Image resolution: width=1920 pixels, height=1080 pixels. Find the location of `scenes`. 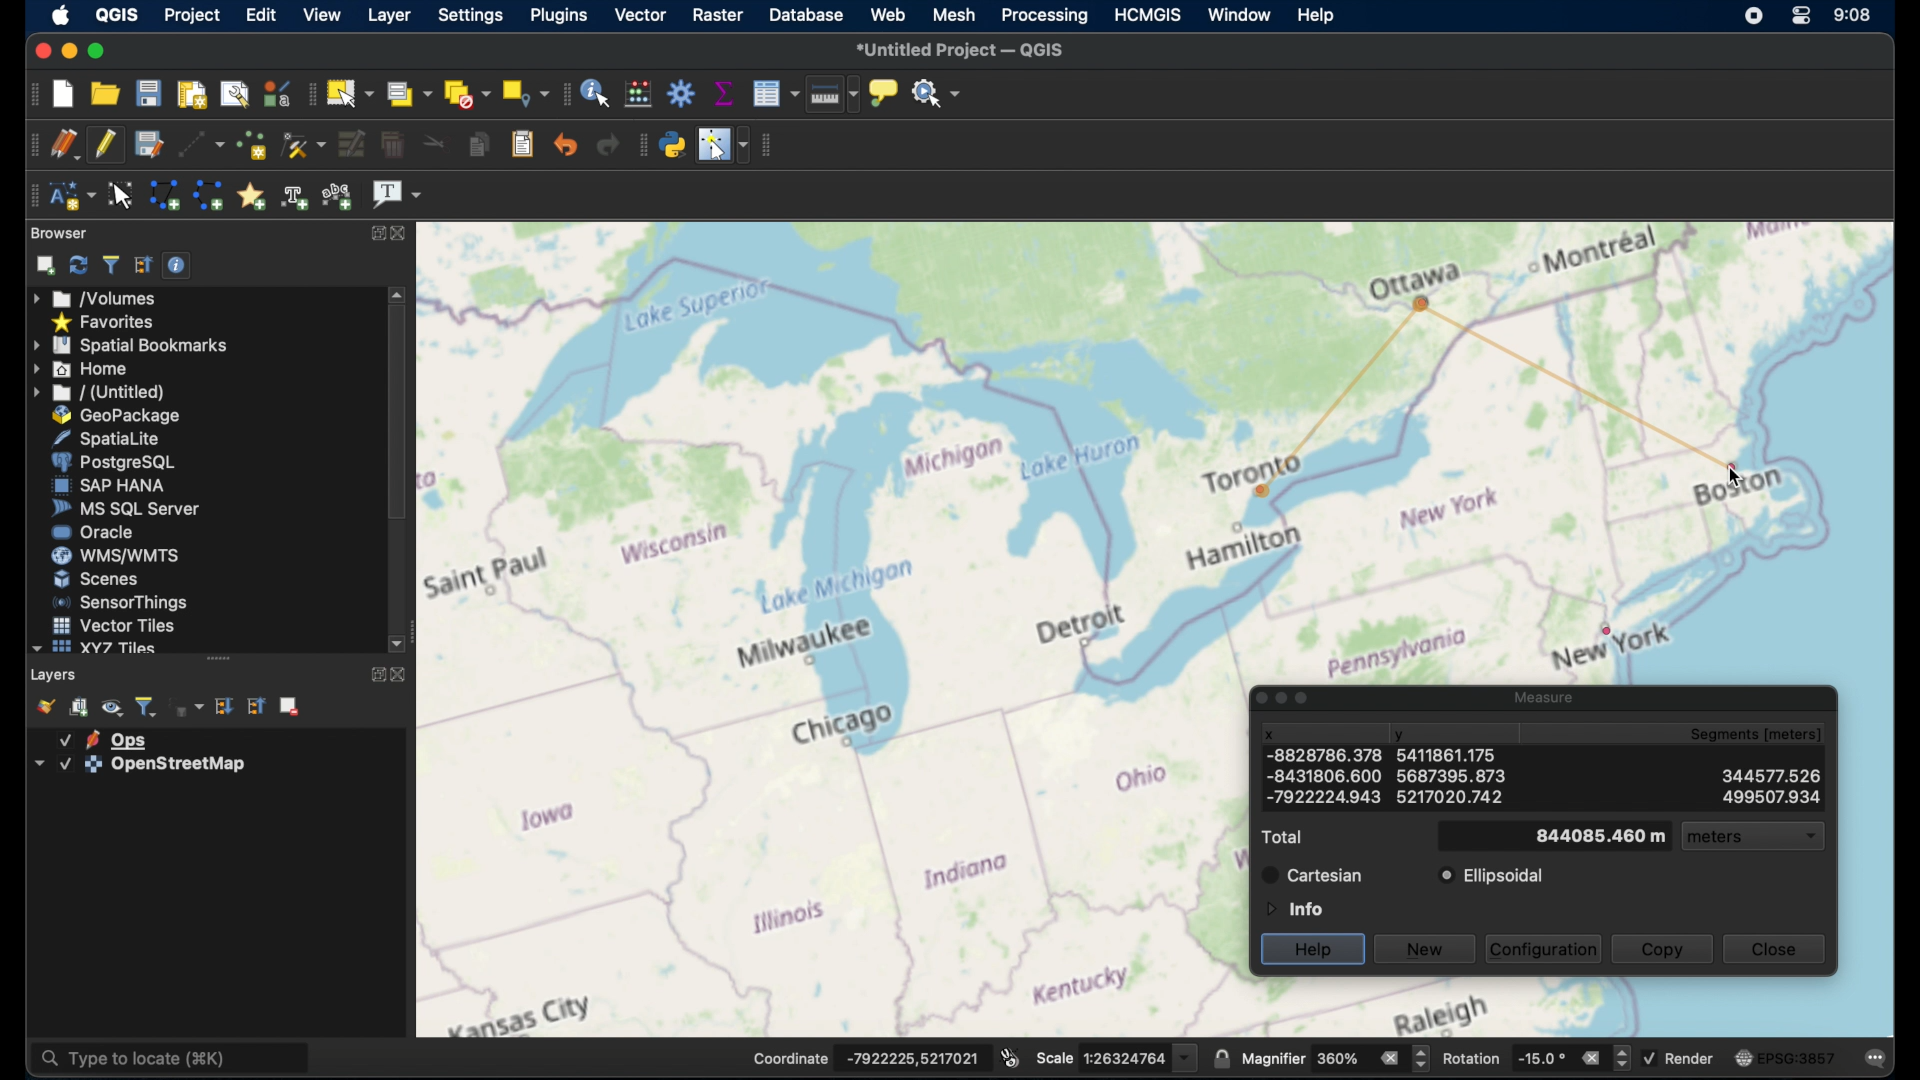

scenes is located at coordinates (95, 579).